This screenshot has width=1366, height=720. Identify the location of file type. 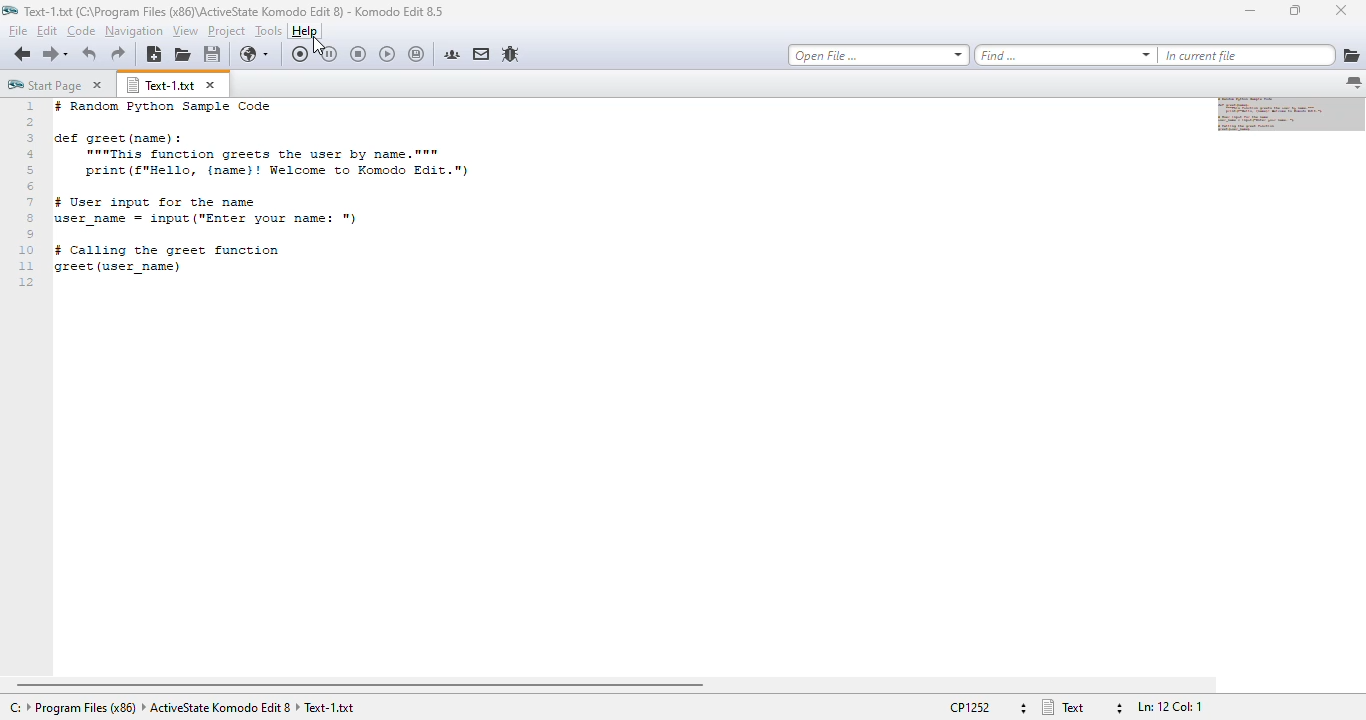
(1081, 707).